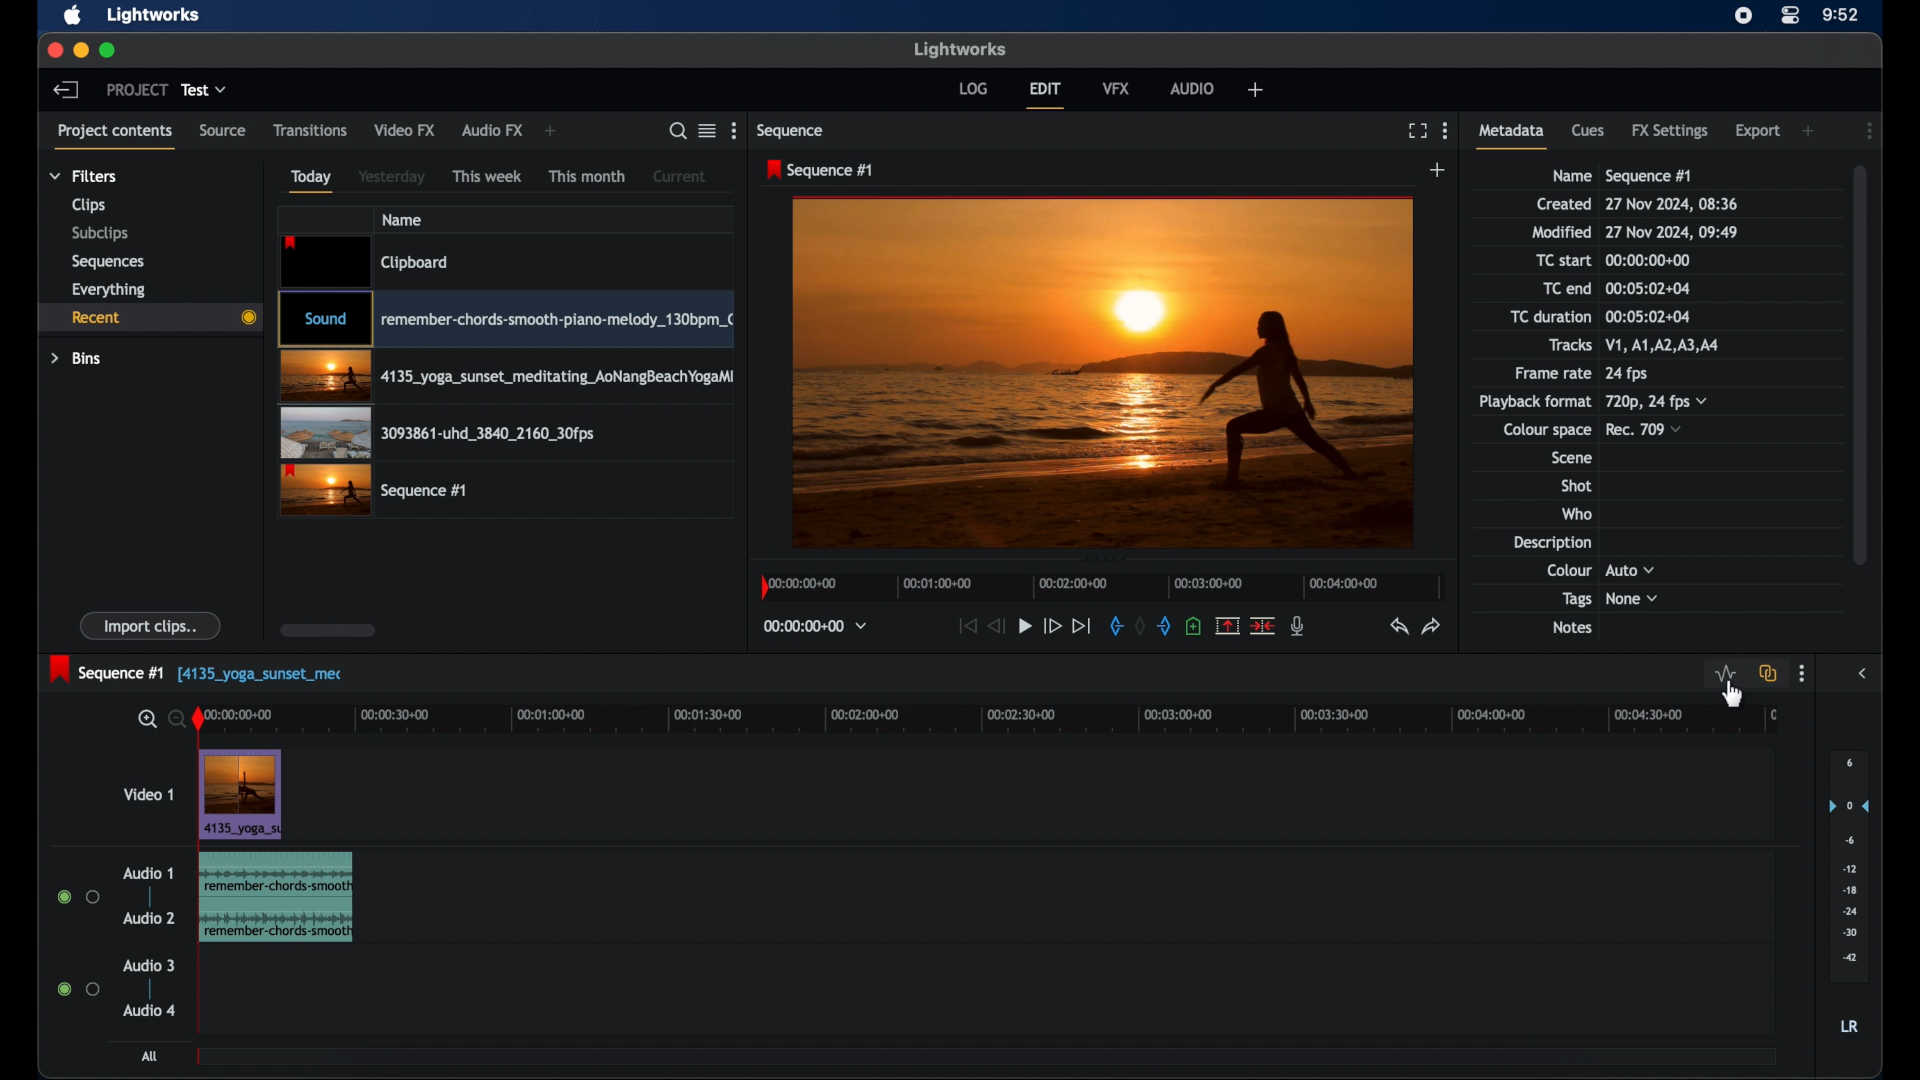  I want to click on video fx, so click(406, 129).